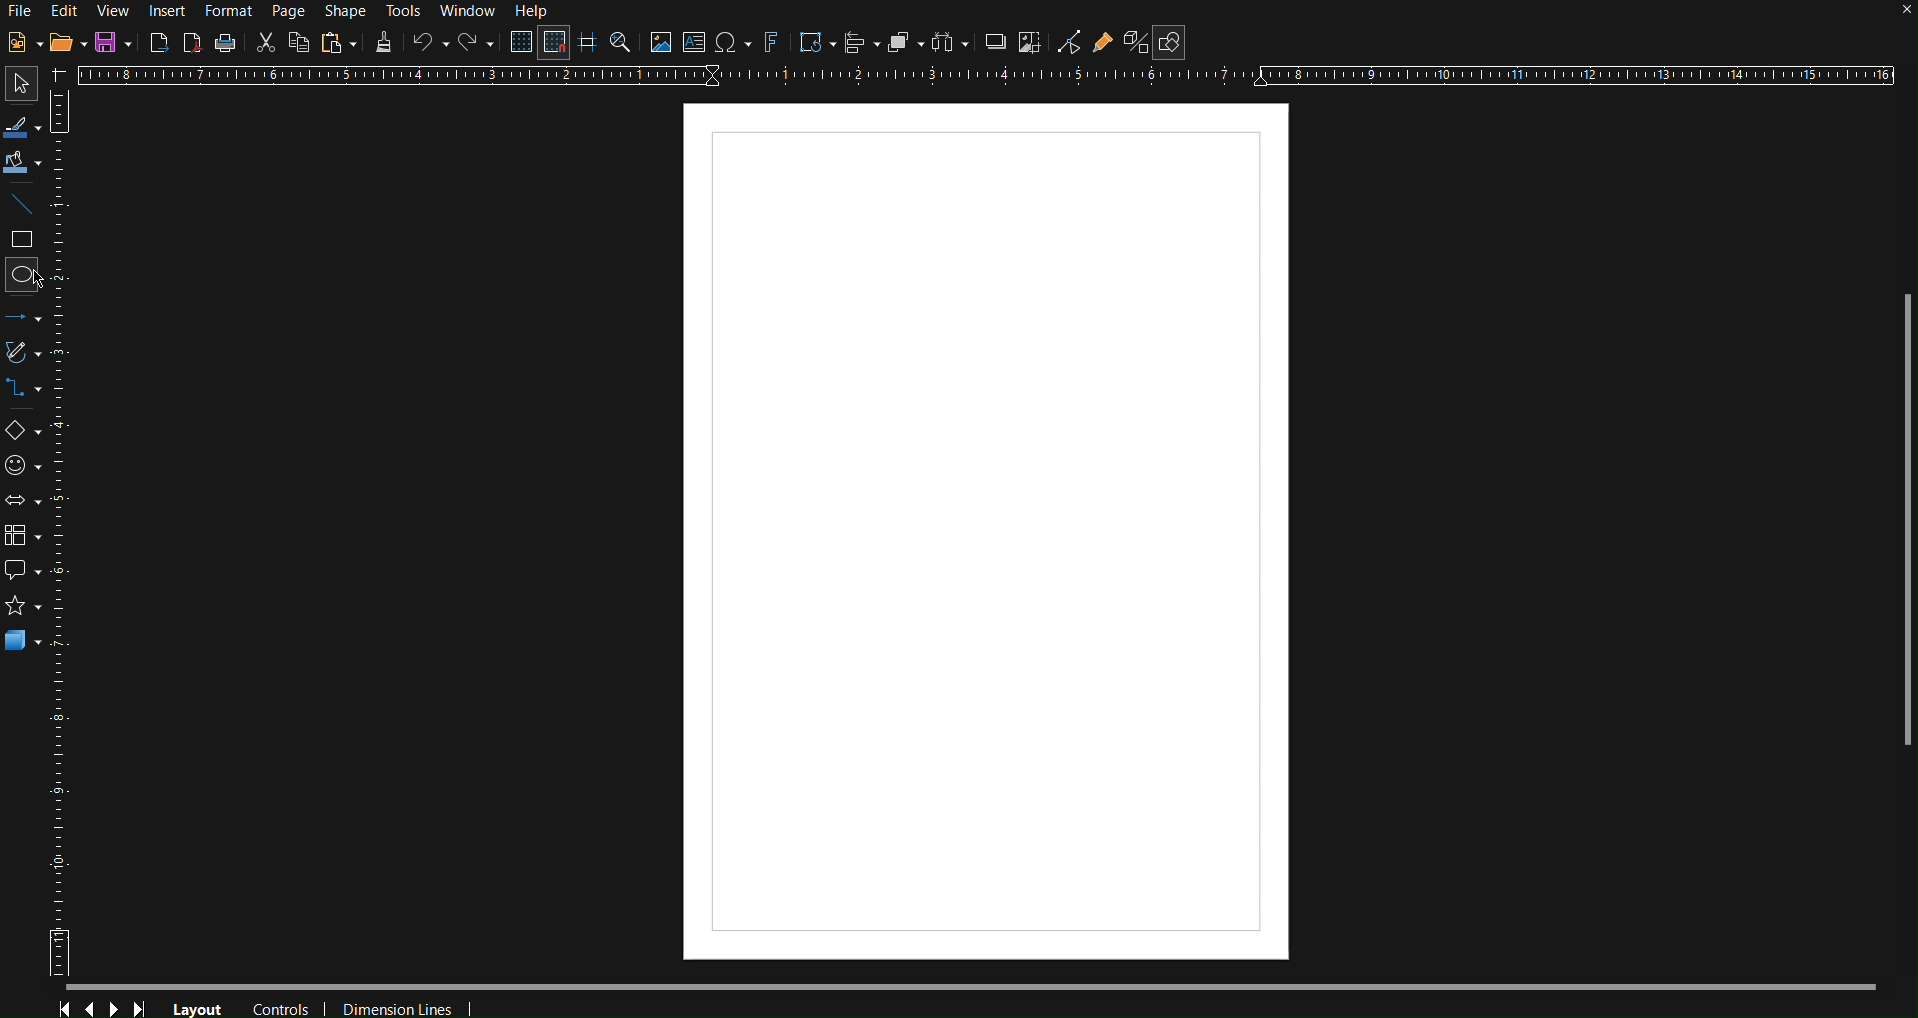  I want to click on Copy Formatting, so click(384, 43).